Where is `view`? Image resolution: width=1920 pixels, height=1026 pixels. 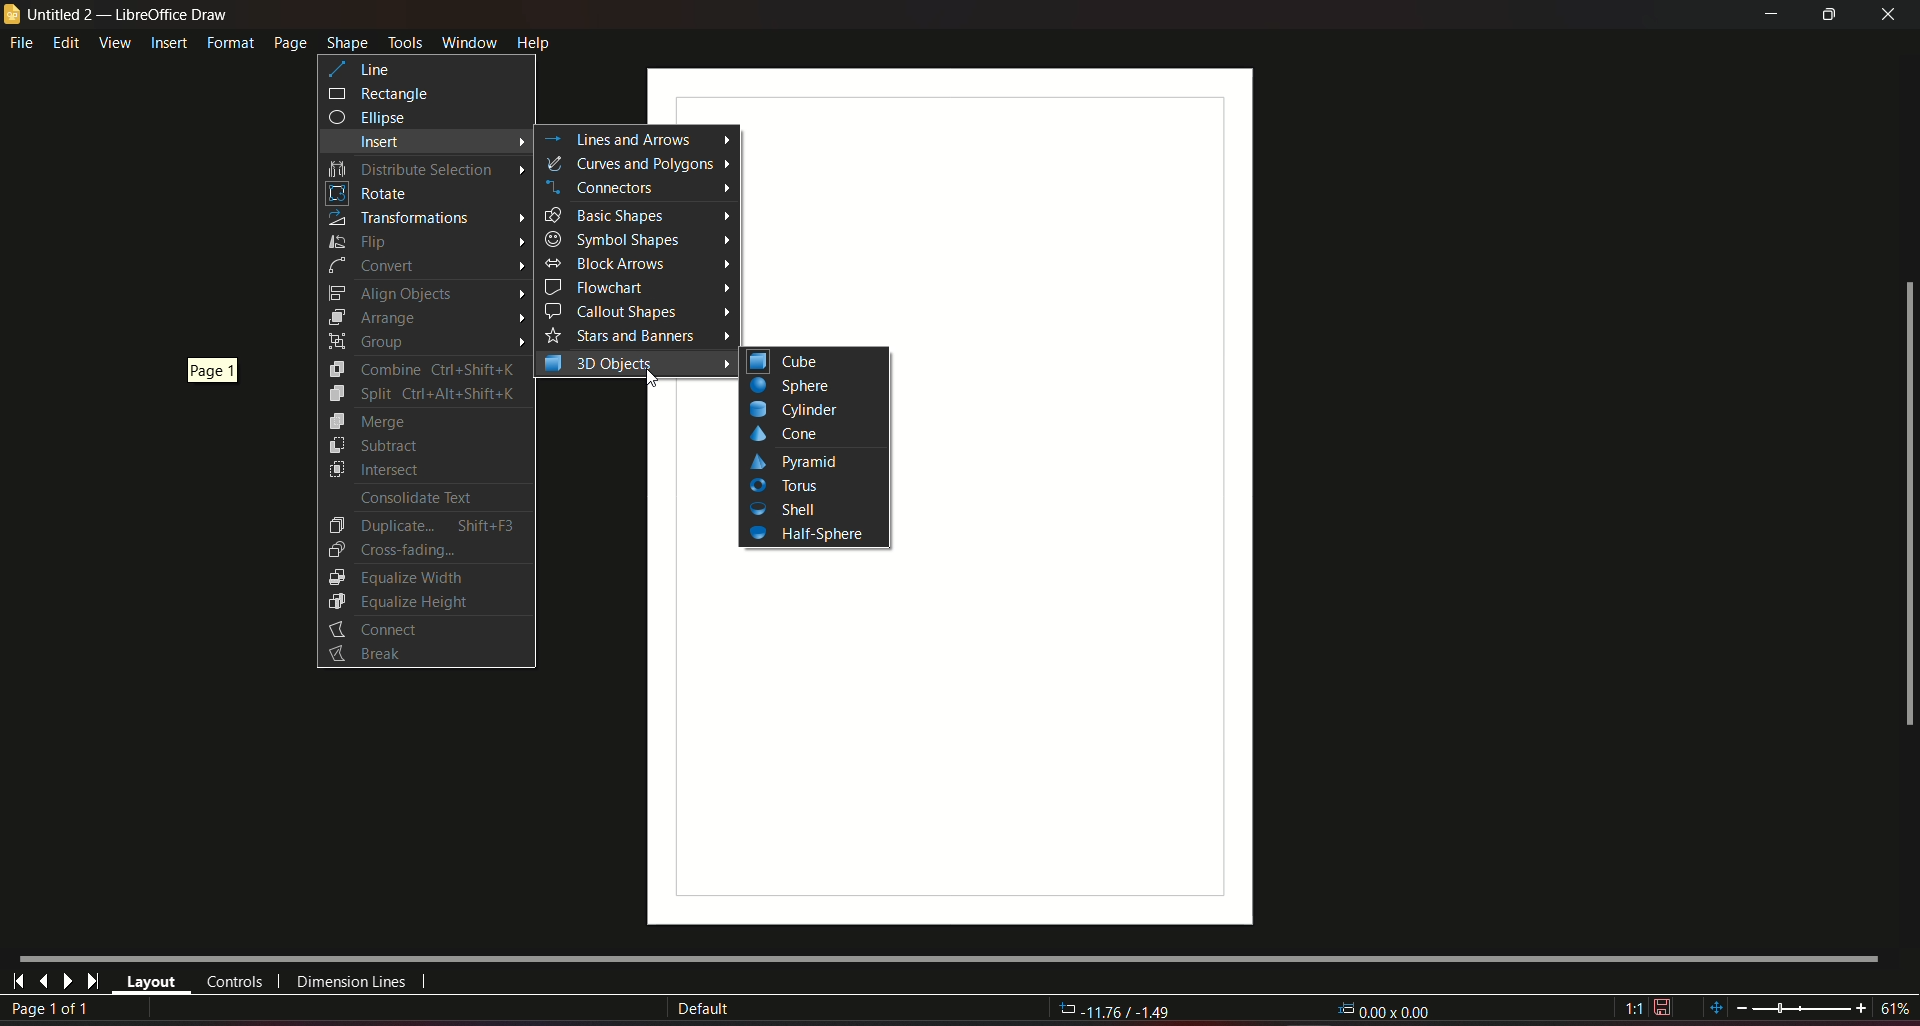
view is located at coordinates (114, 42).